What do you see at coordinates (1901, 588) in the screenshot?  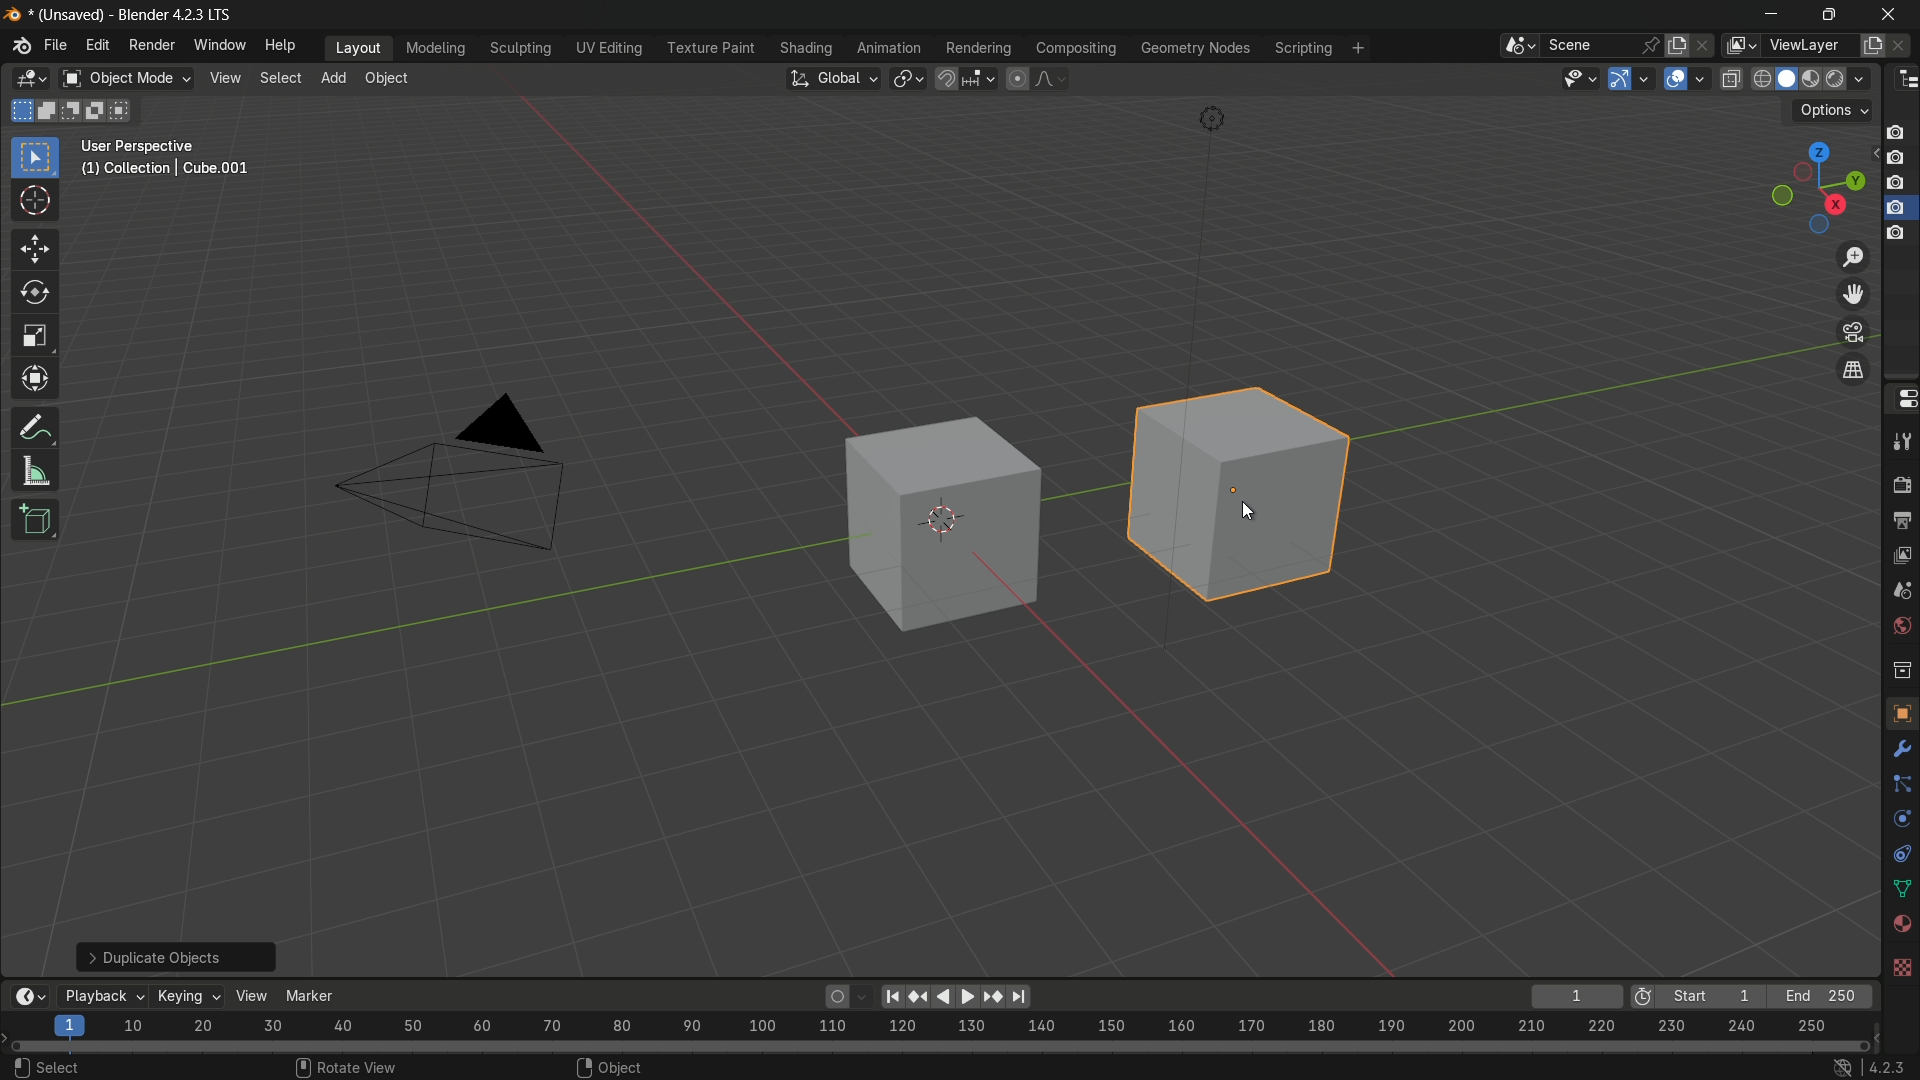 I see `scene` at bounding box center [1901, 588].